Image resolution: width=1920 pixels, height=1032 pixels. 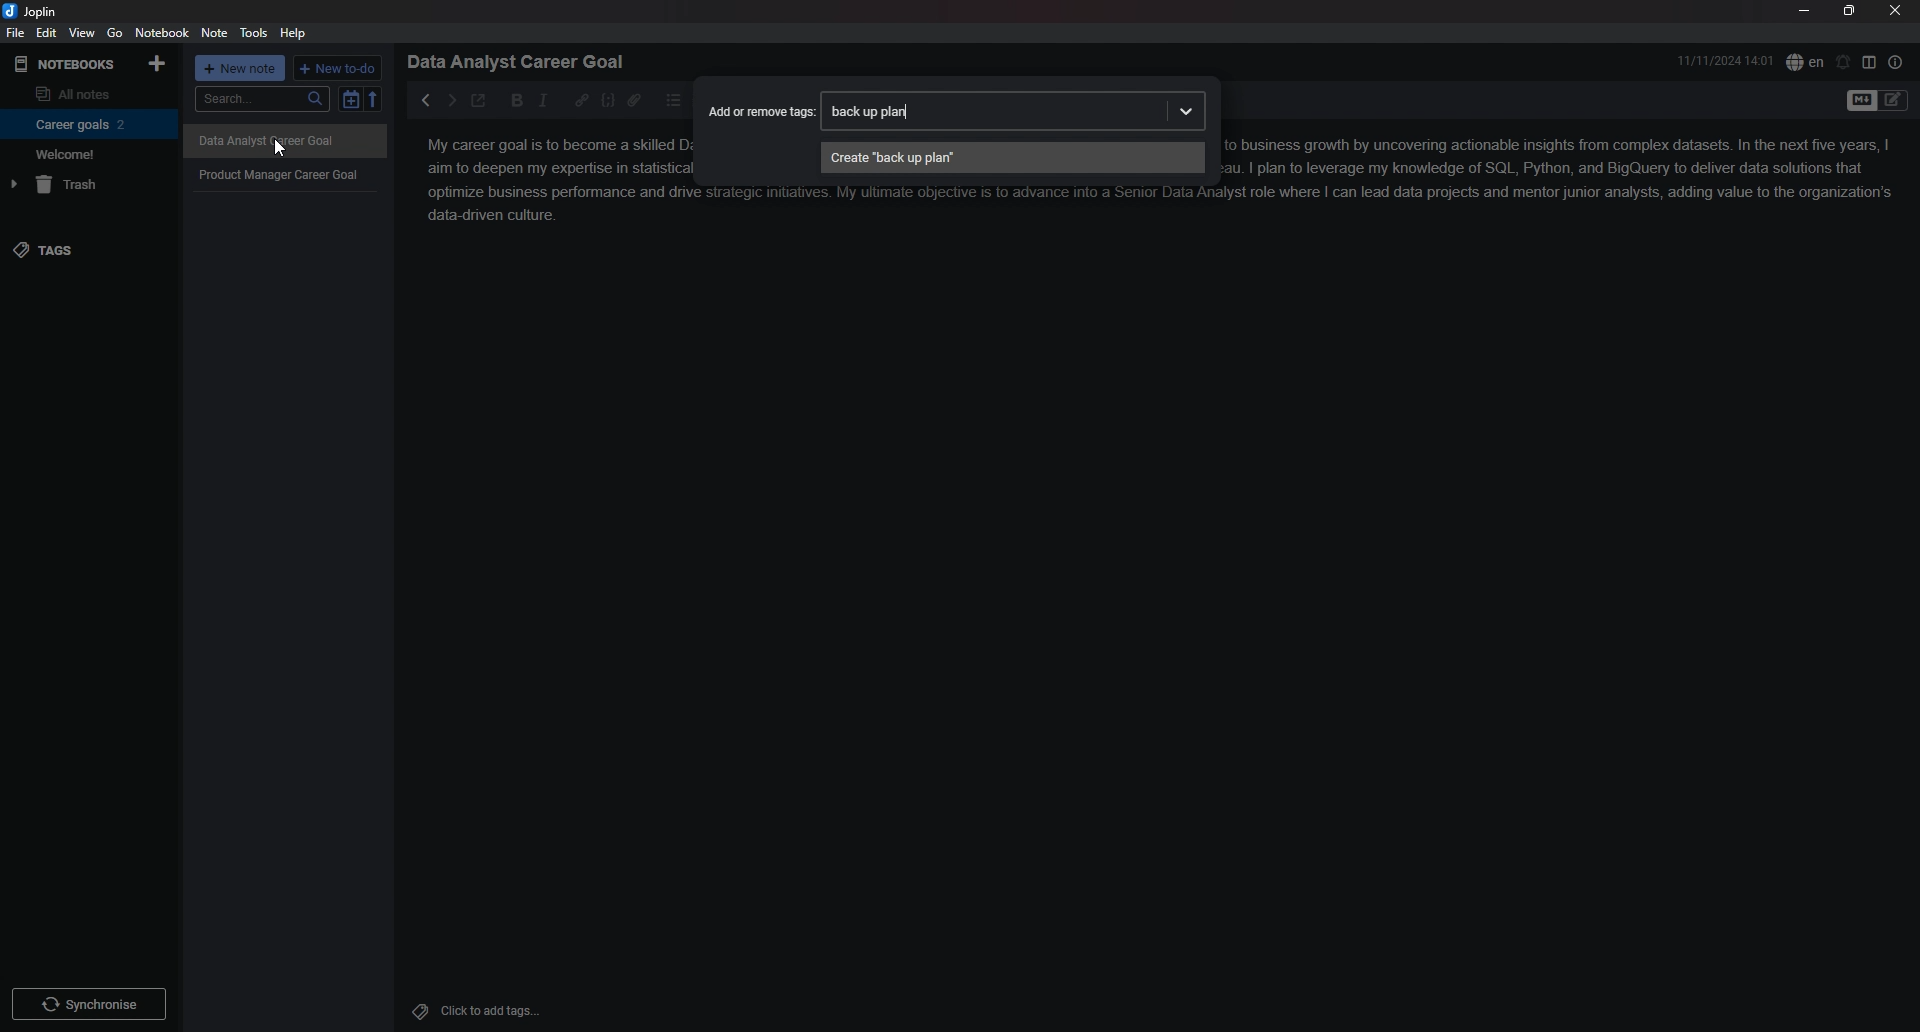 What do you see at coordinates (82, 33) in the screenshot?
I see `view` at bounding box center [82, 33].